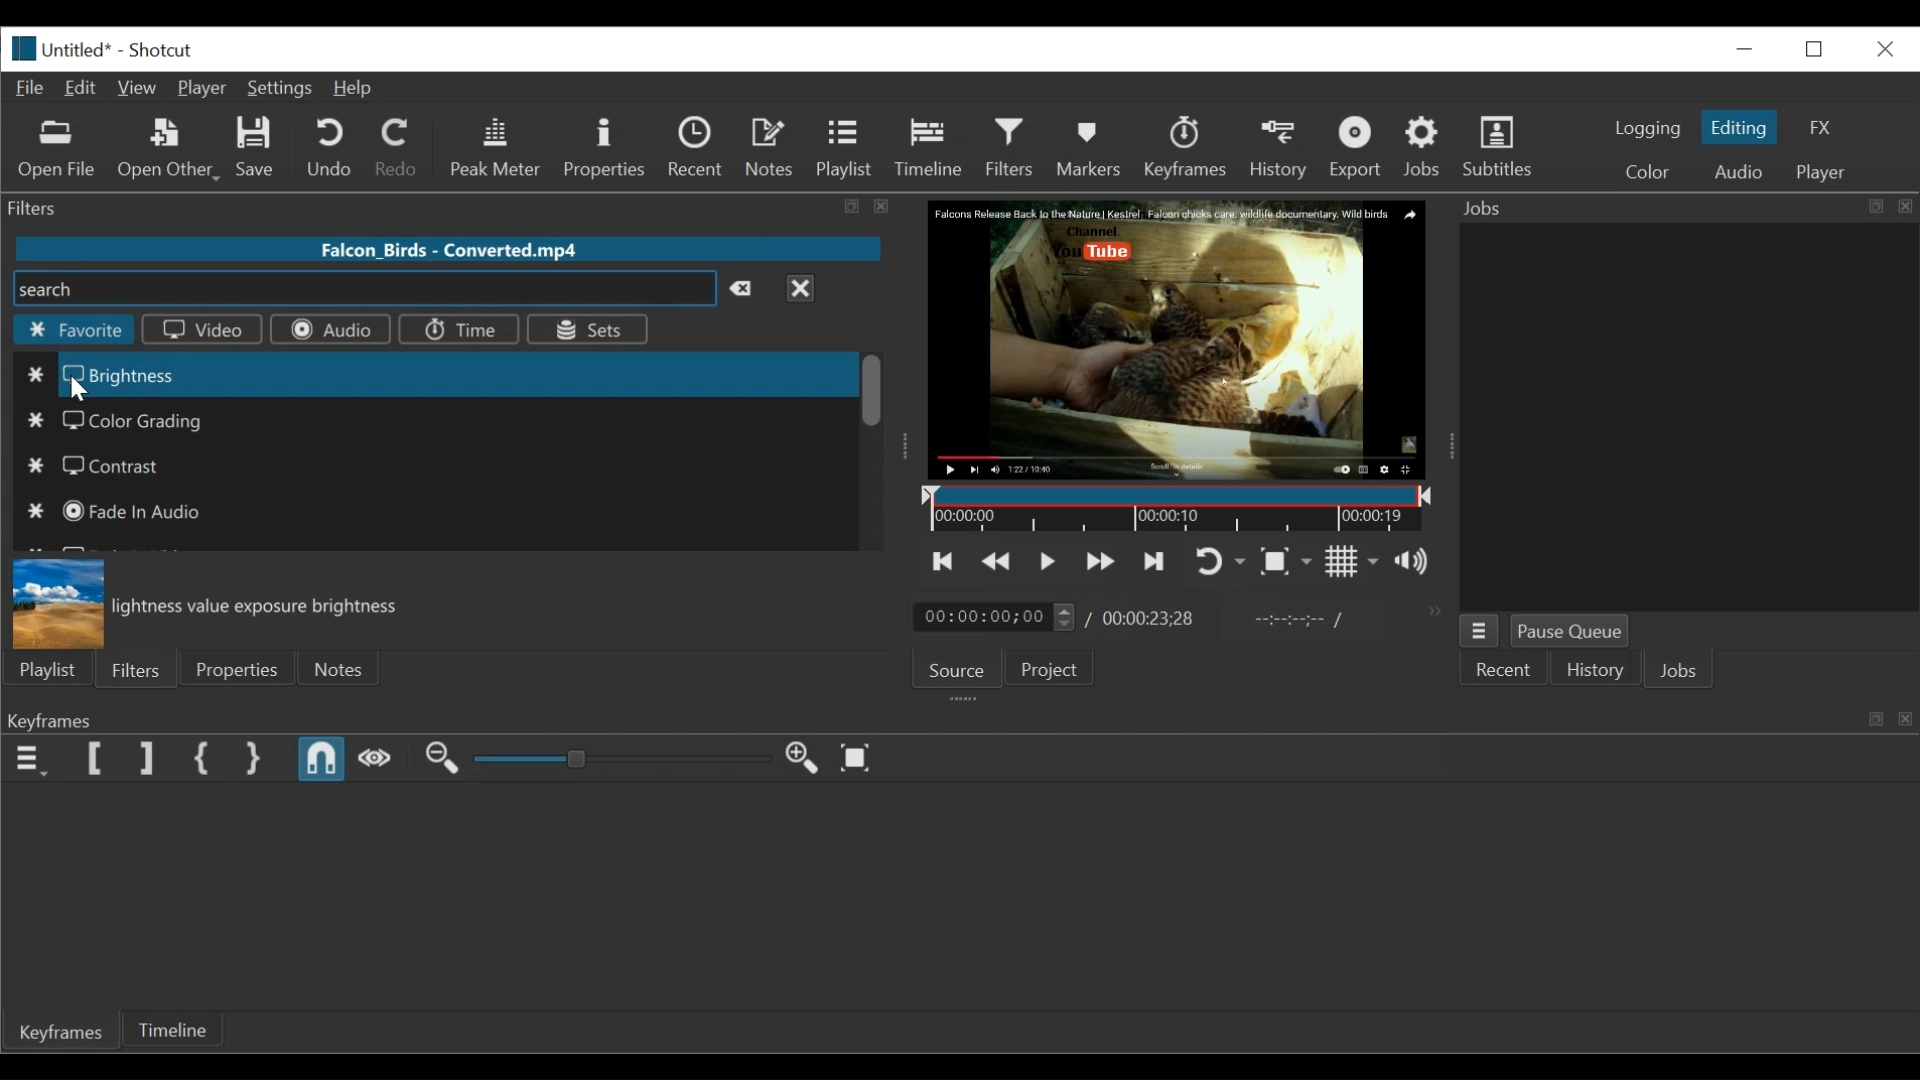  I want to click on Playlist, so click(844, 150).